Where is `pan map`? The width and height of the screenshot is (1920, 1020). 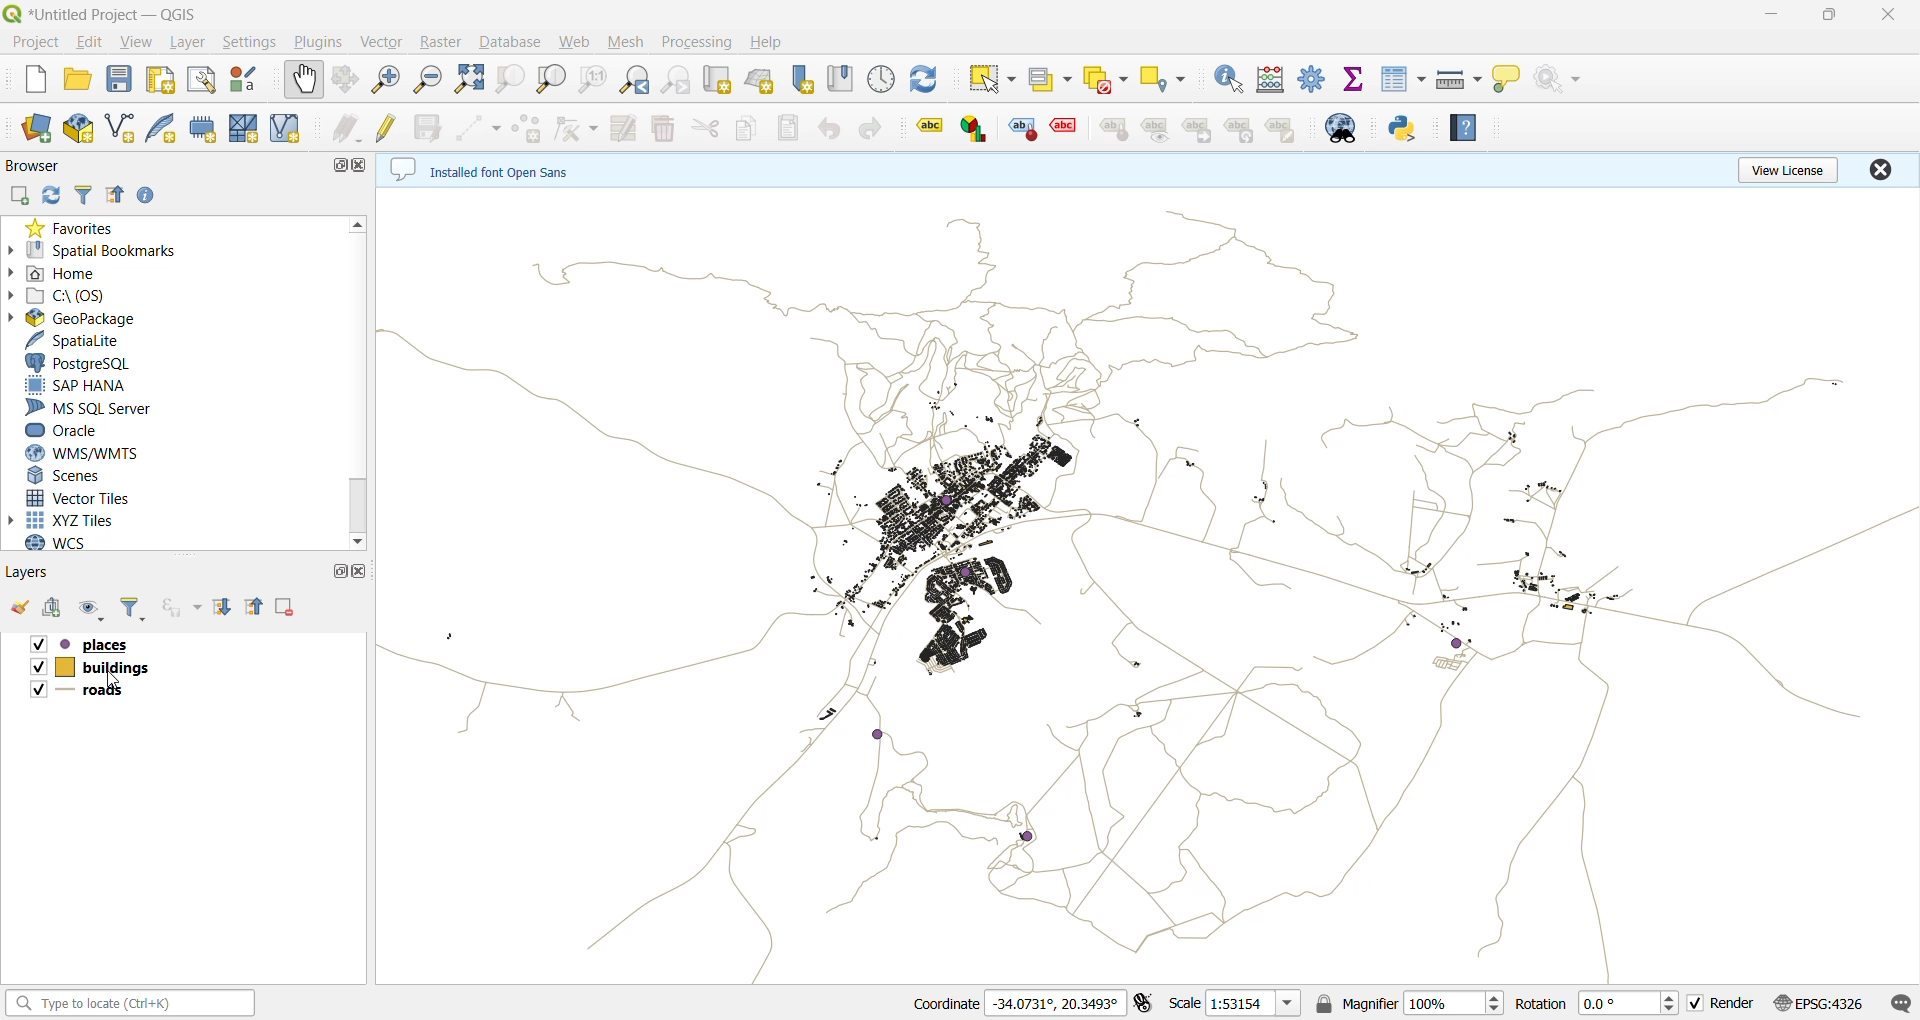
pan map is located at coordinates (303, 83).